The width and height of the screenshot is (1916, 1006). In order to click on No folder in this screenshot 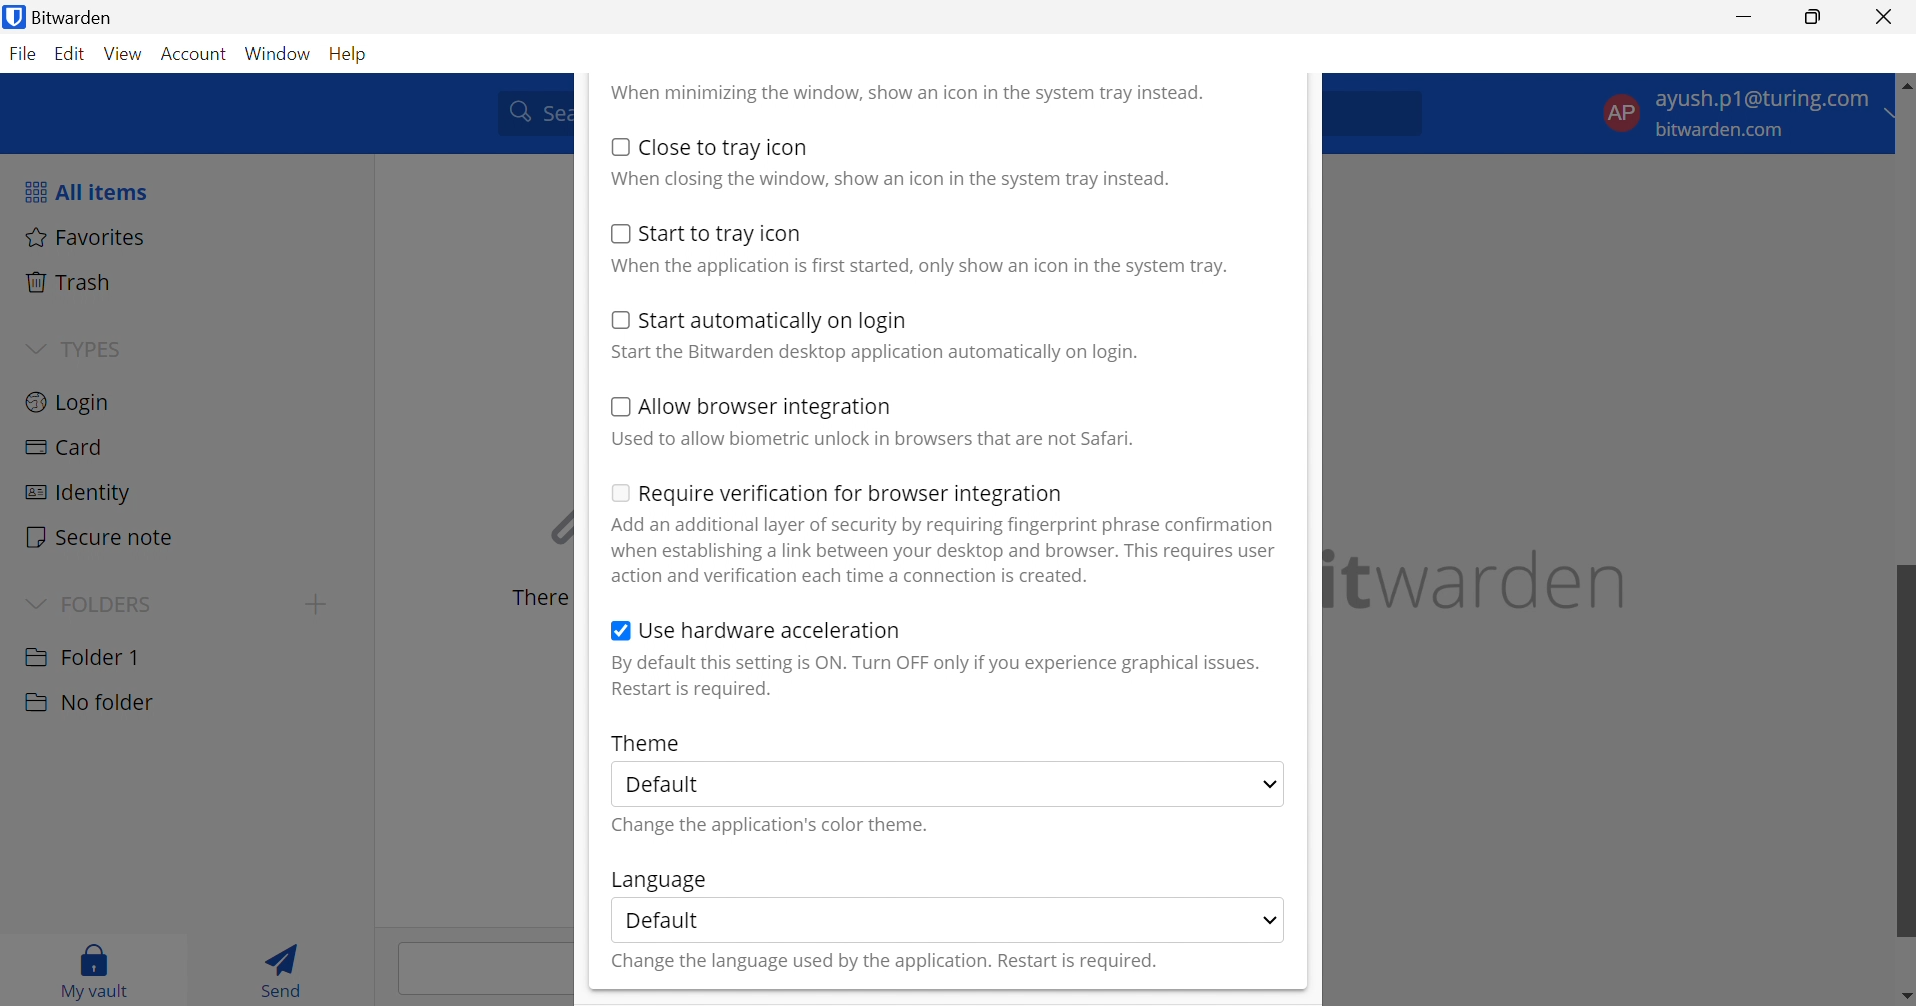, I will do `click(88, 703)`.